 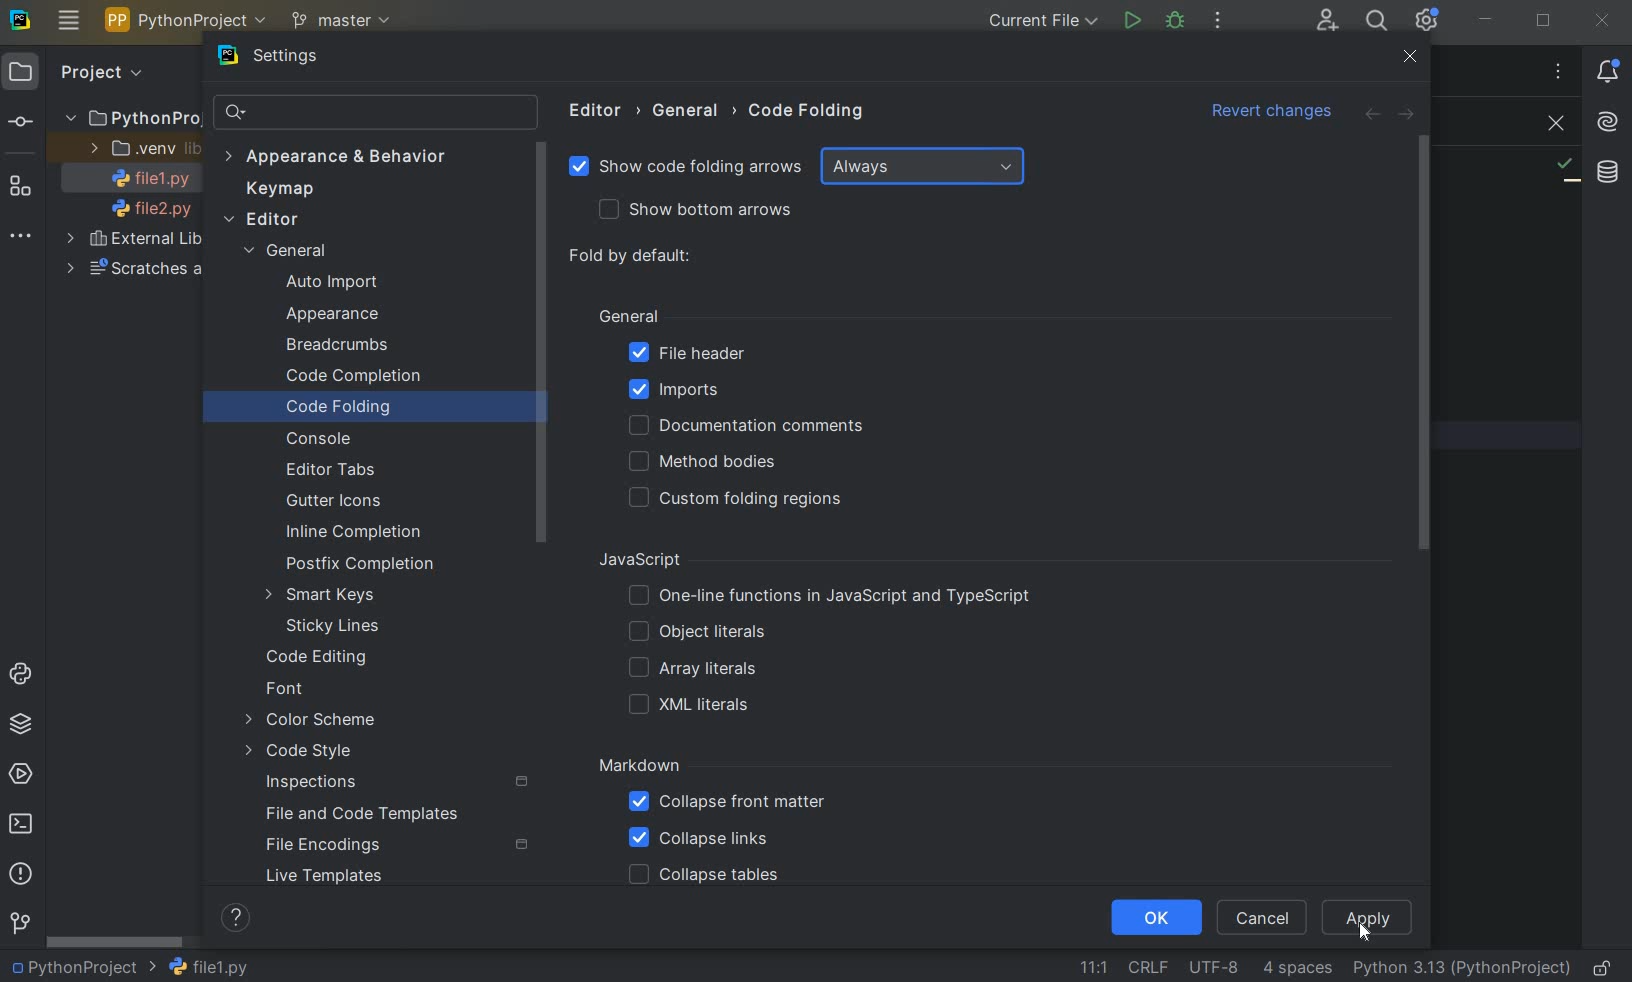 I want to click on COLLAPSE FRONT MATTER, so click(x=727, y=805).